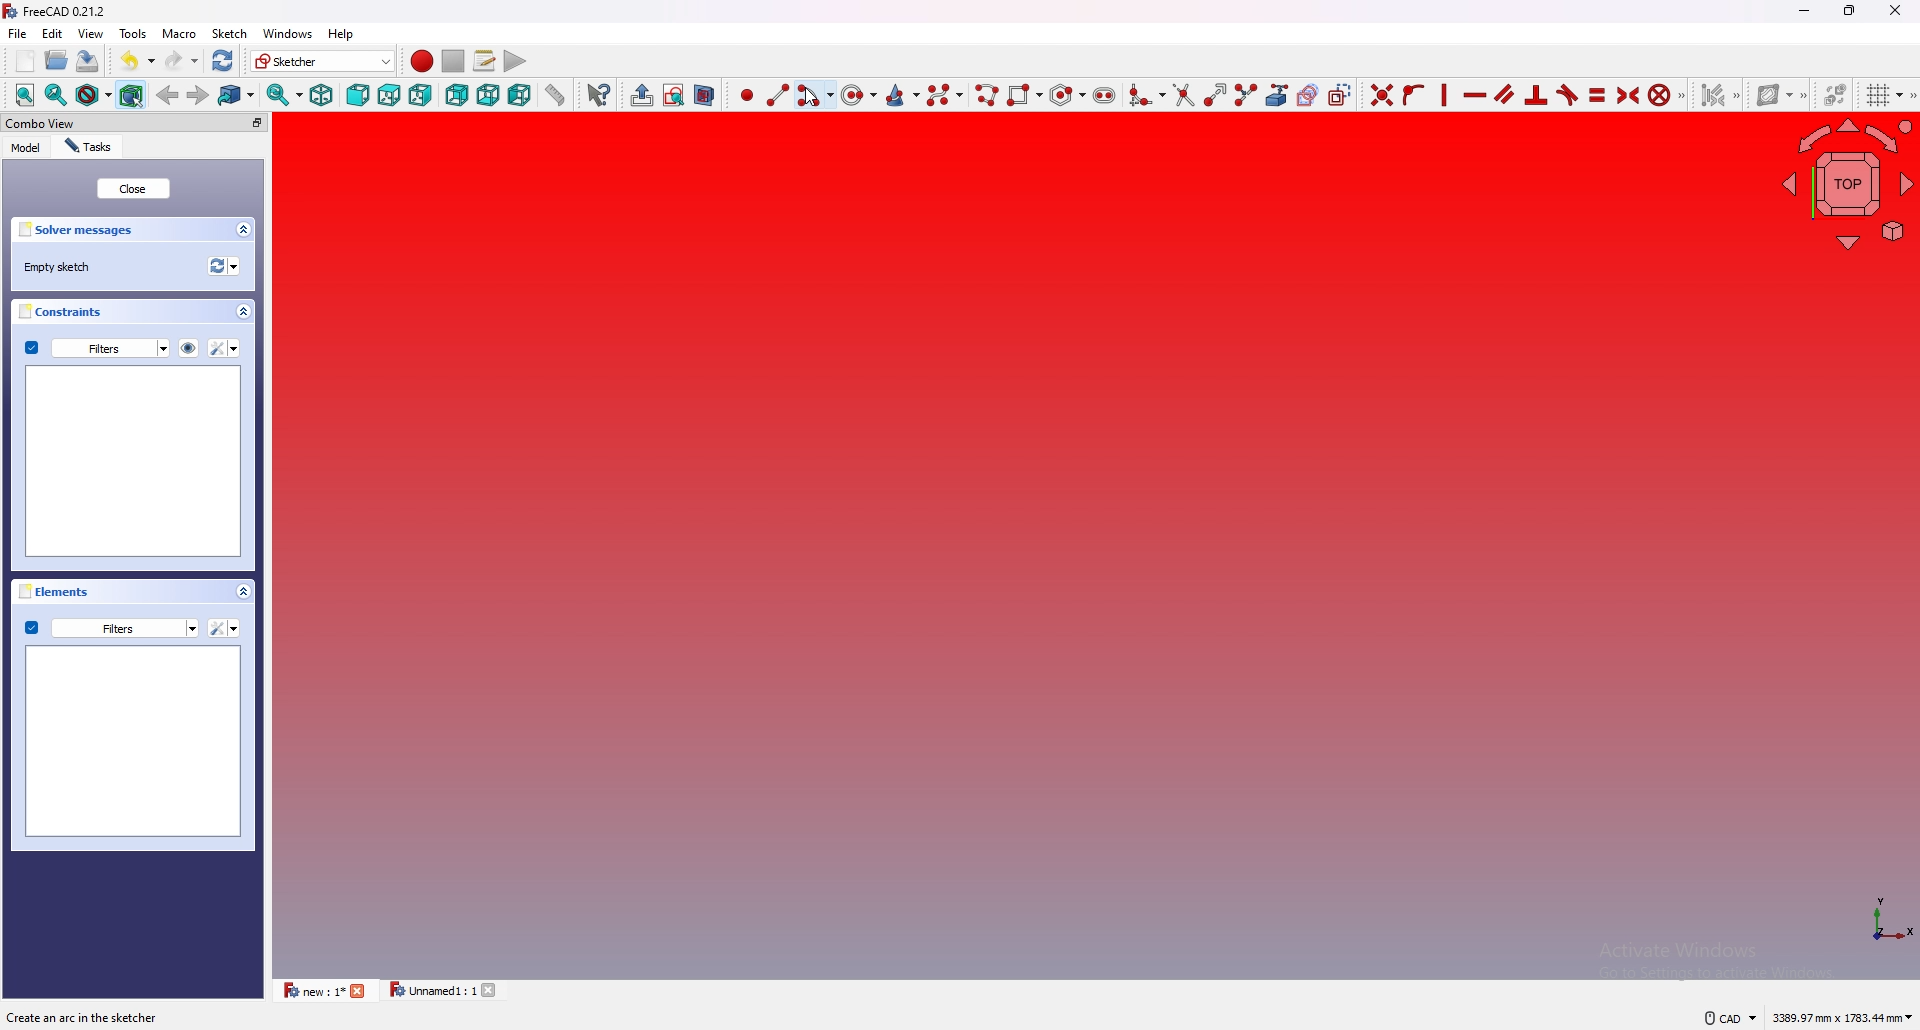 The width and height of the screenshot is (1920, 1030). I want to click on windows, so click(286, 33).